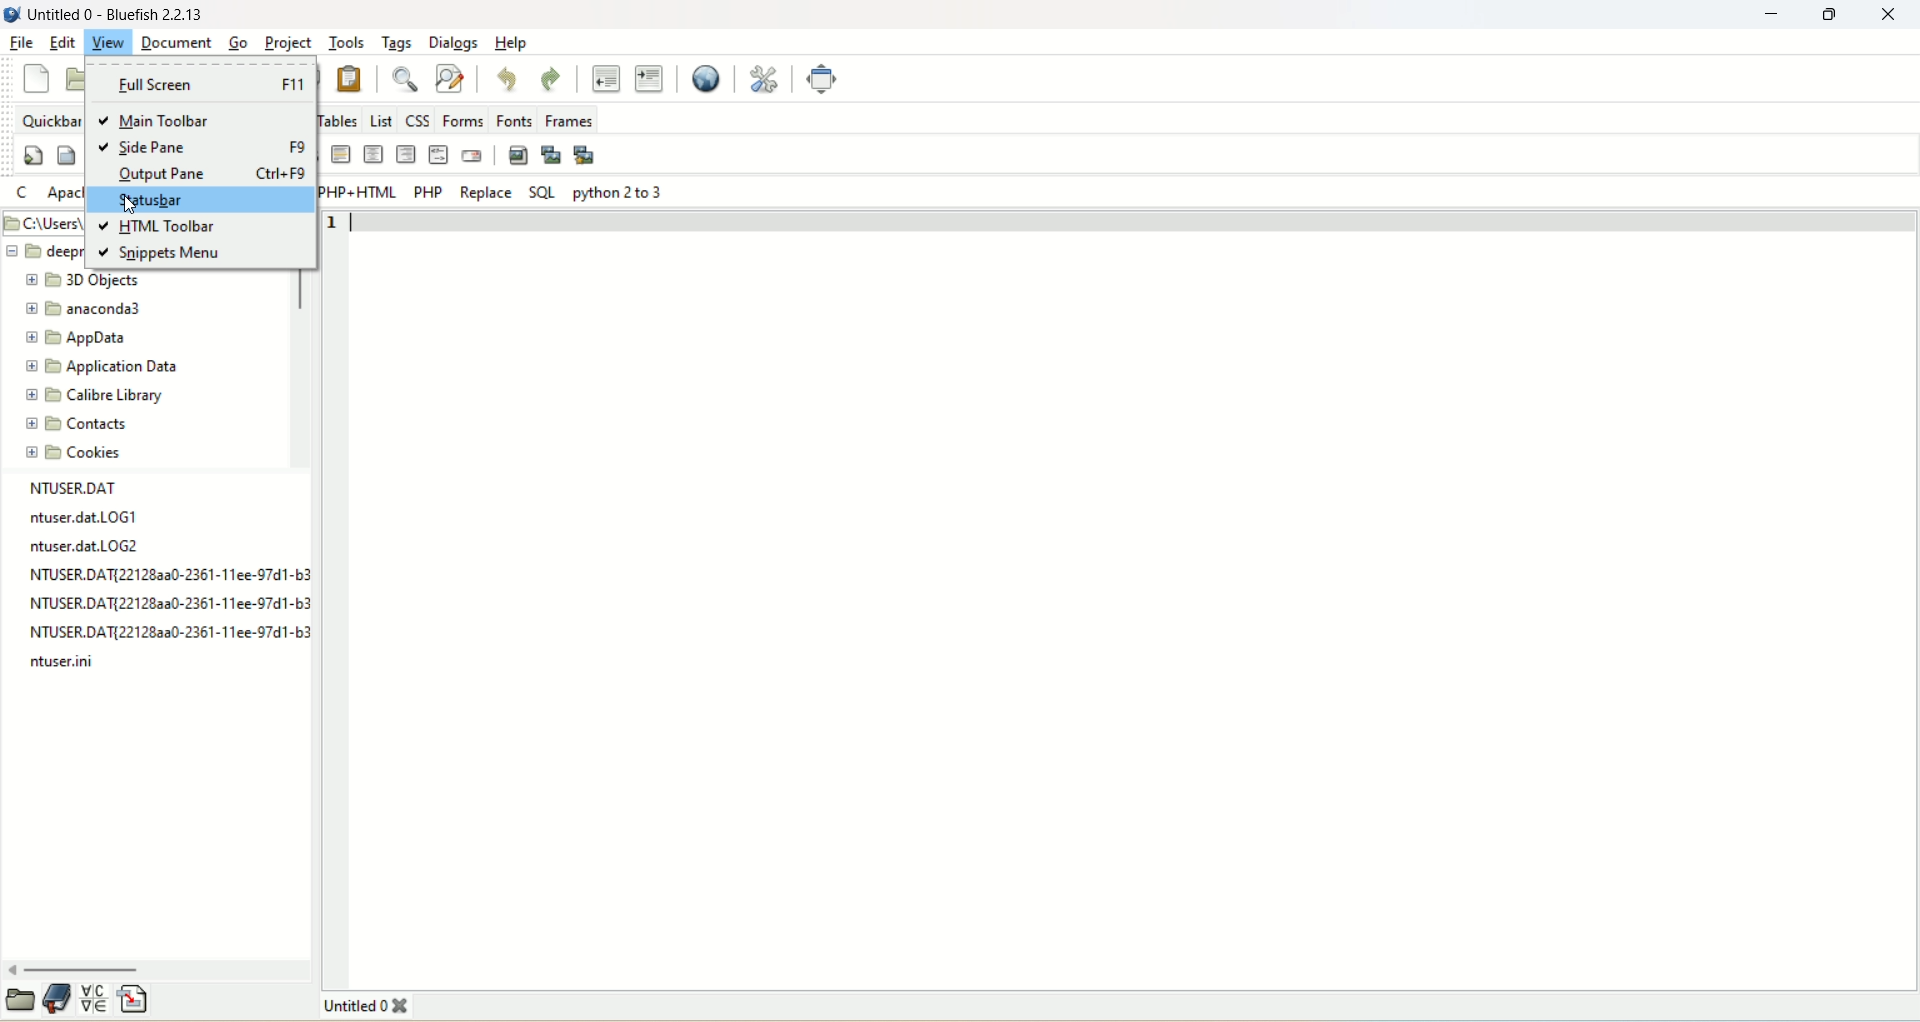  I want to click on maximize, so click(1832, 15).